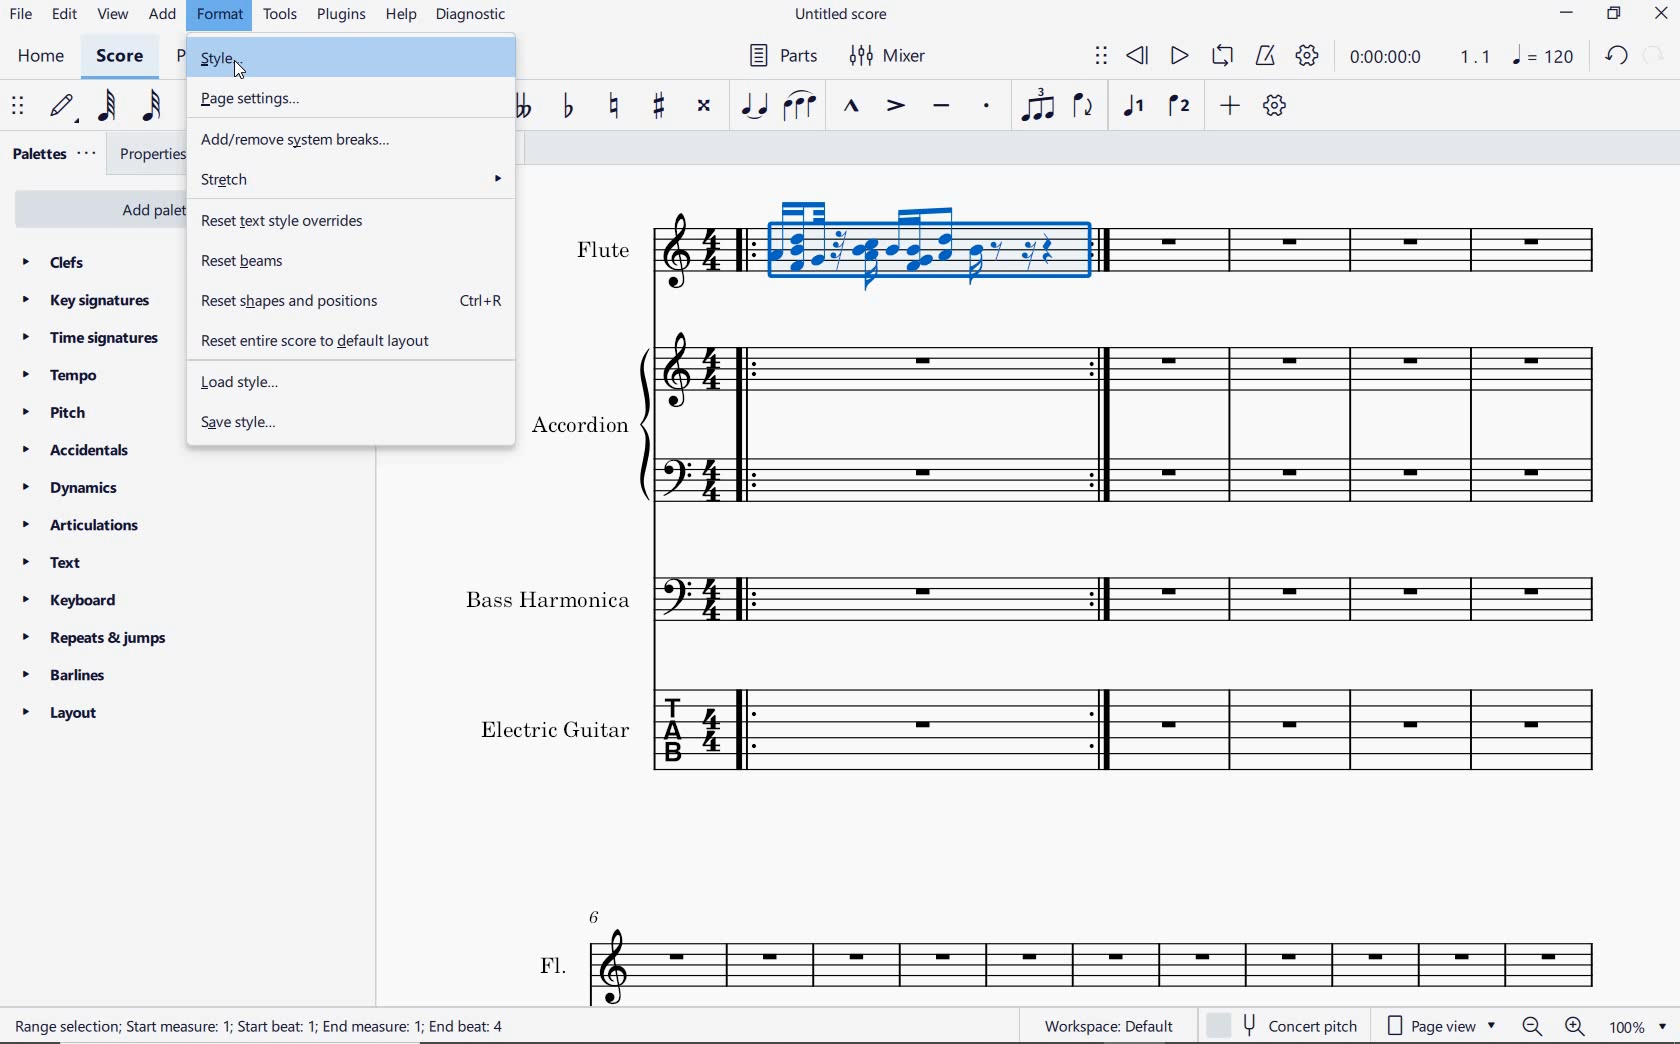  What do you see at coordinates (53, 262) in the screenshot?
I see `clefs` at bounding box center [53, 262].